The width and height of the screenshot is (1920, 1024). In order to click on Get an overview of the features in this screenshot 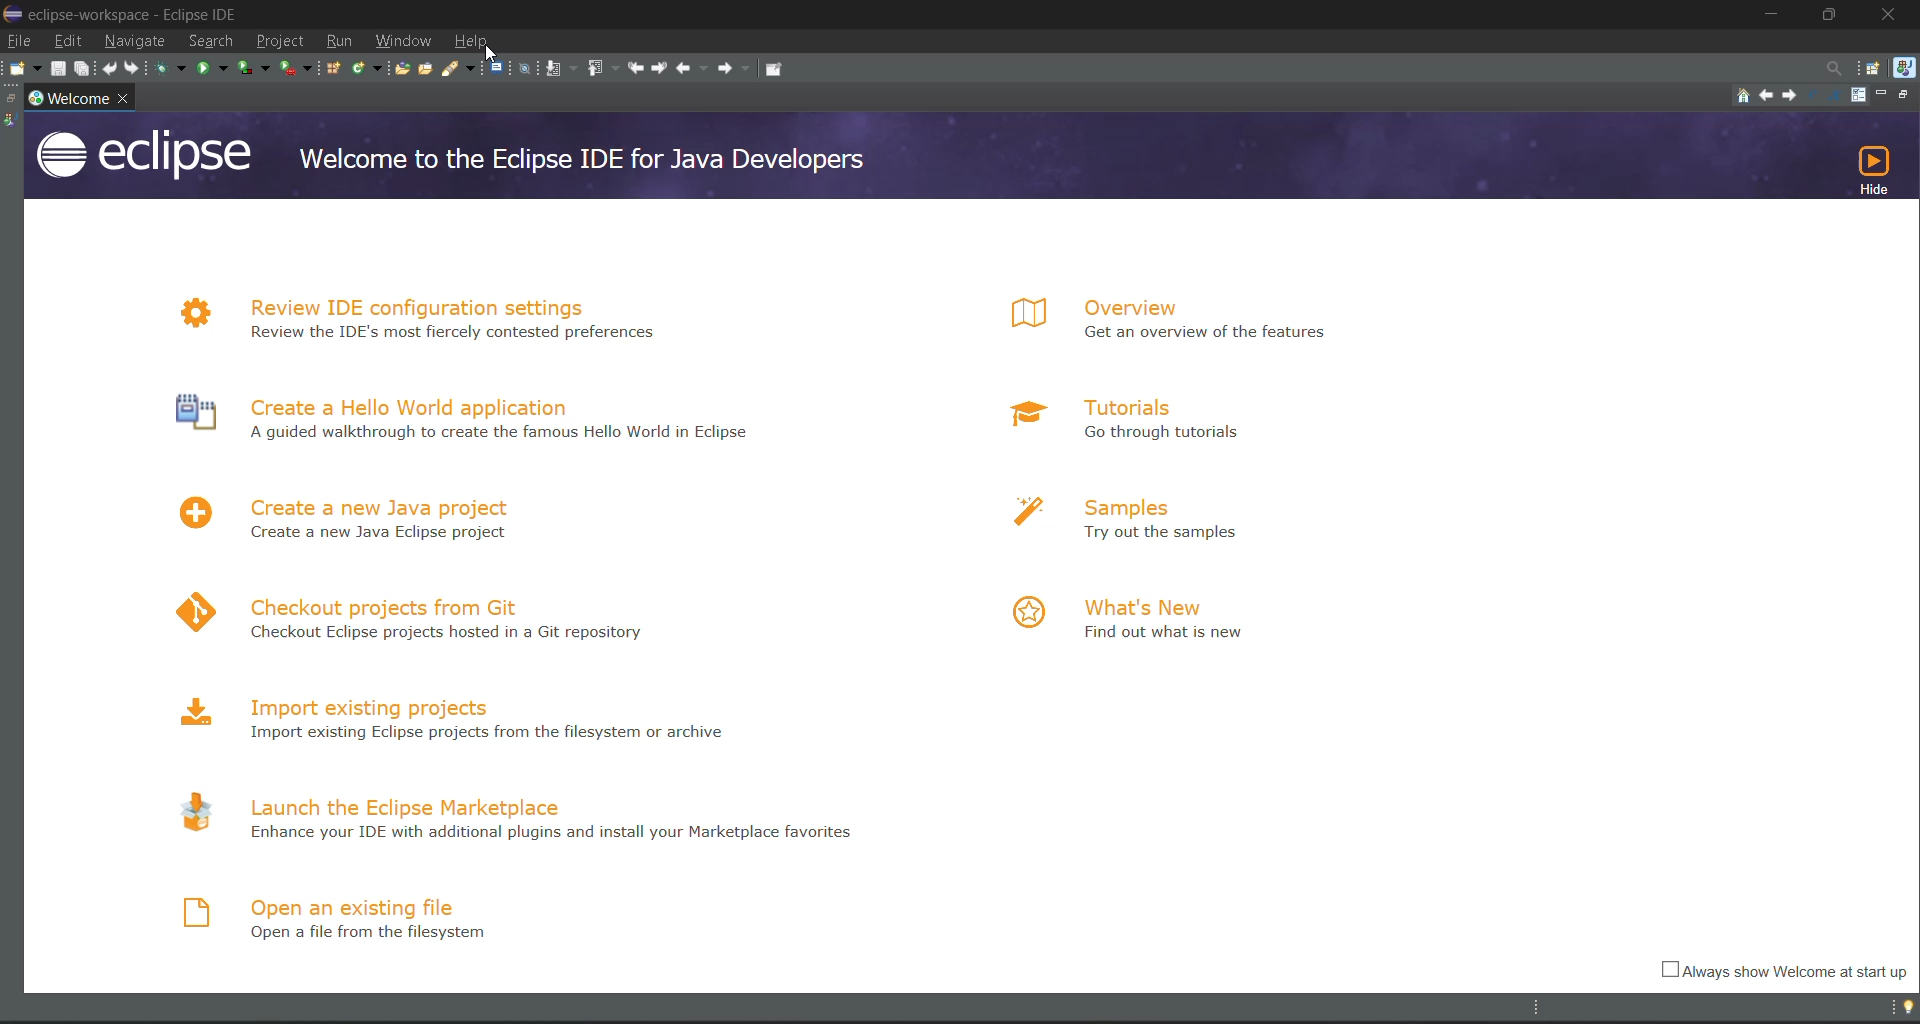, I will do `click(1211, 335)`.